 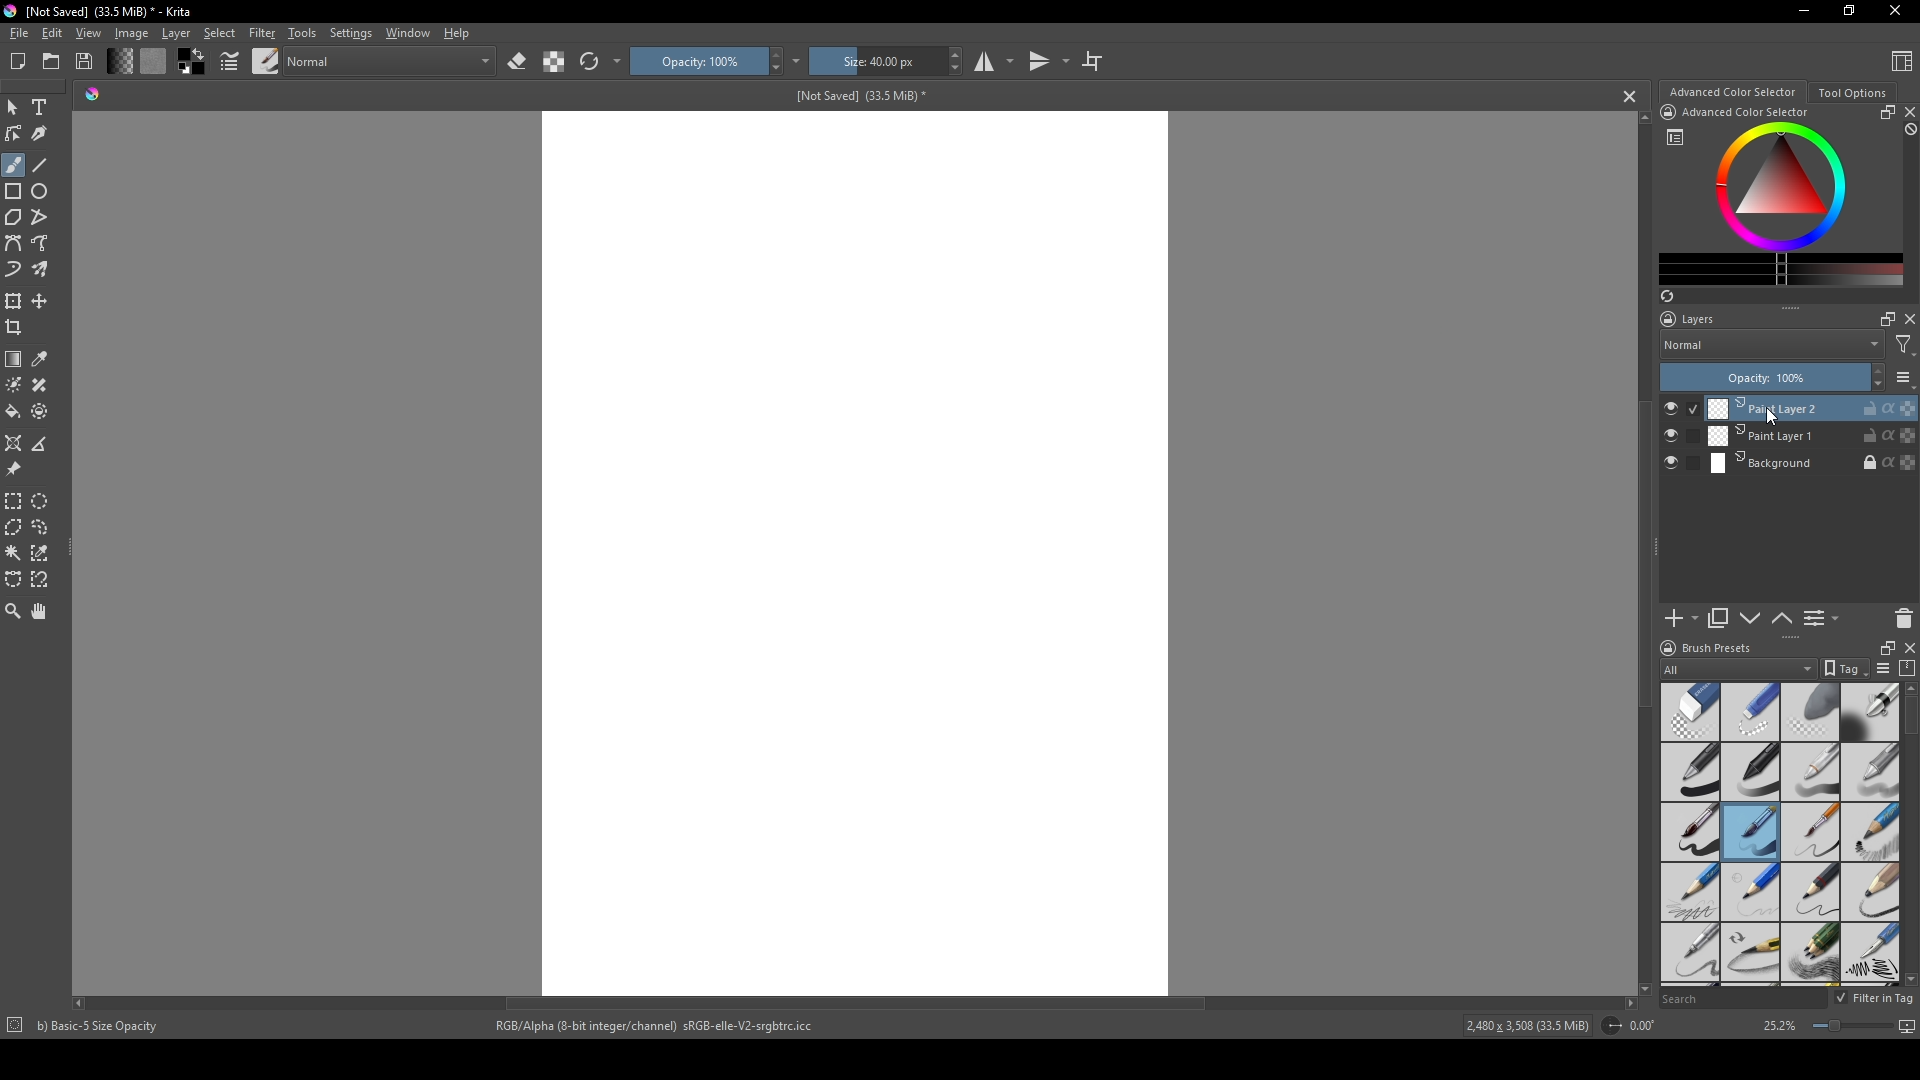 What do you see at coordinates (1719, 619) in the screenshot?
I see `copy` at bounding box center [1719, 619].